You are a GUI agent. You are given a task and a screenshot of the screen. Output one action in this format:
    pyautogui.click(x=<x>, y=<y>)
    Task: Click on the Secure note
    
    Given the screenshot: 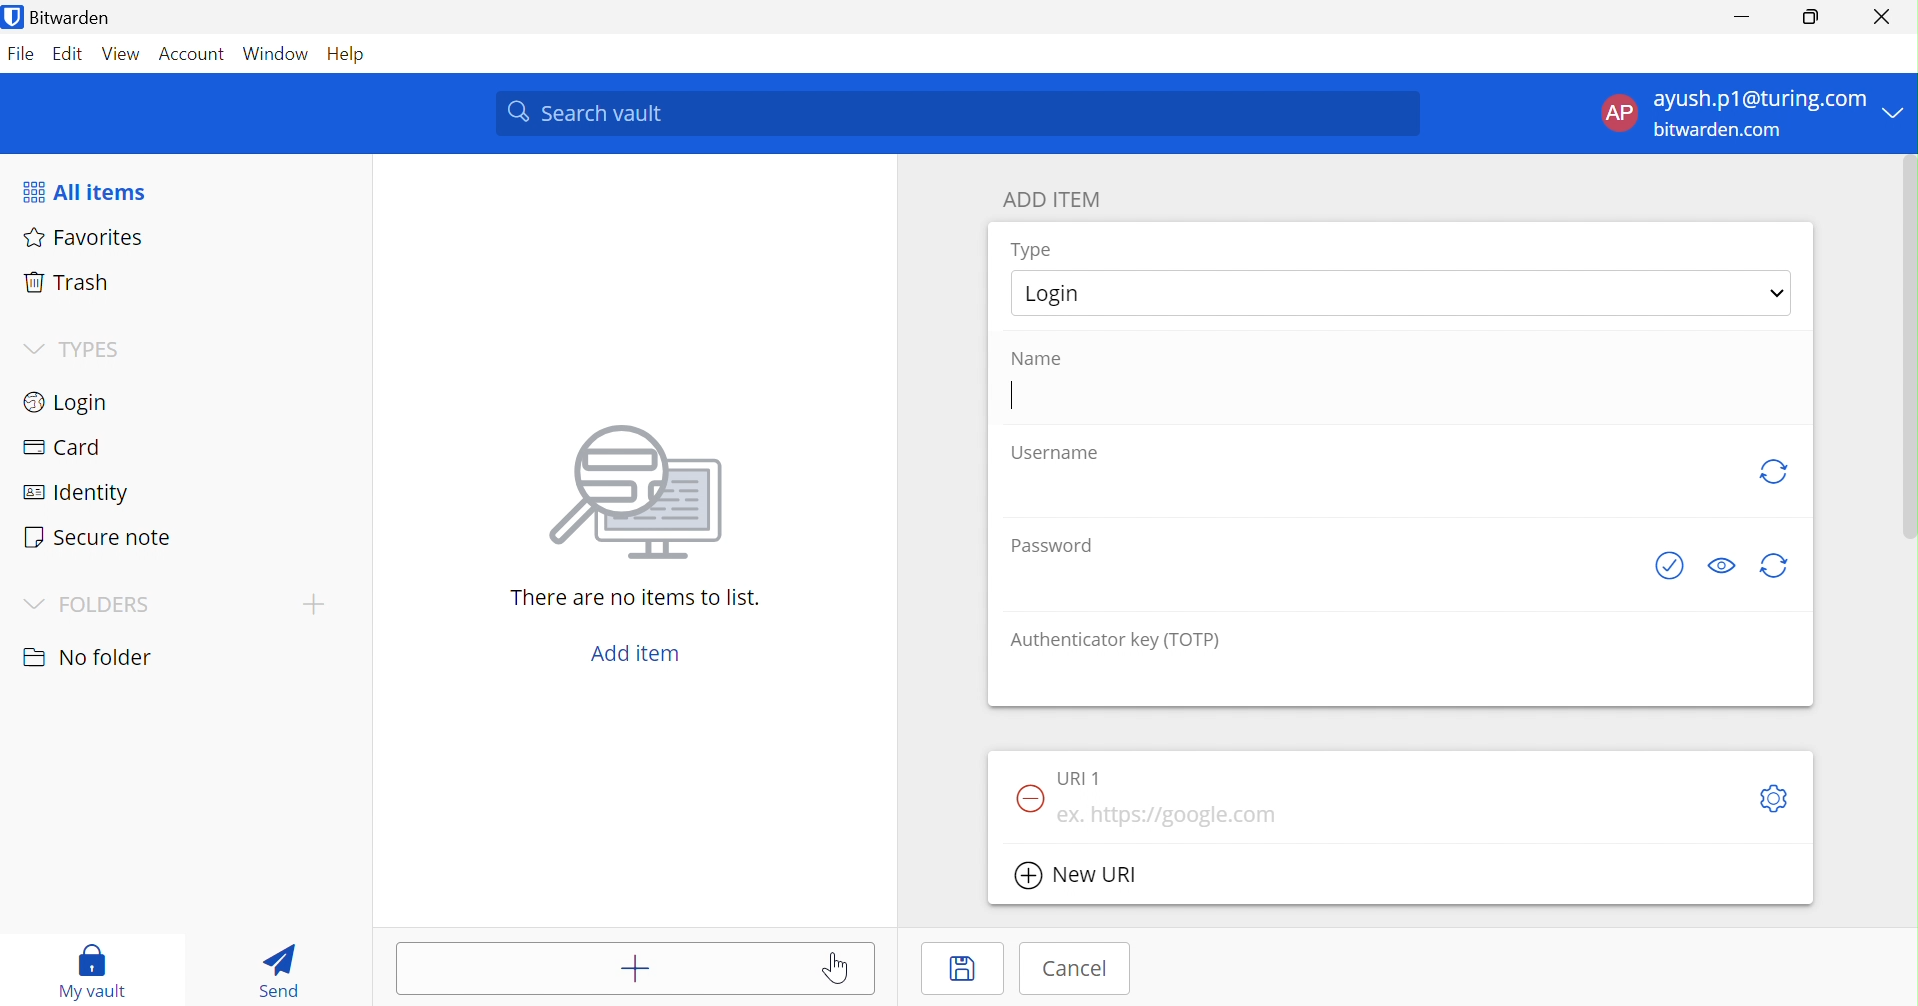 What is the action you would take?
    pyautogui.click(x=98, y=537)
    